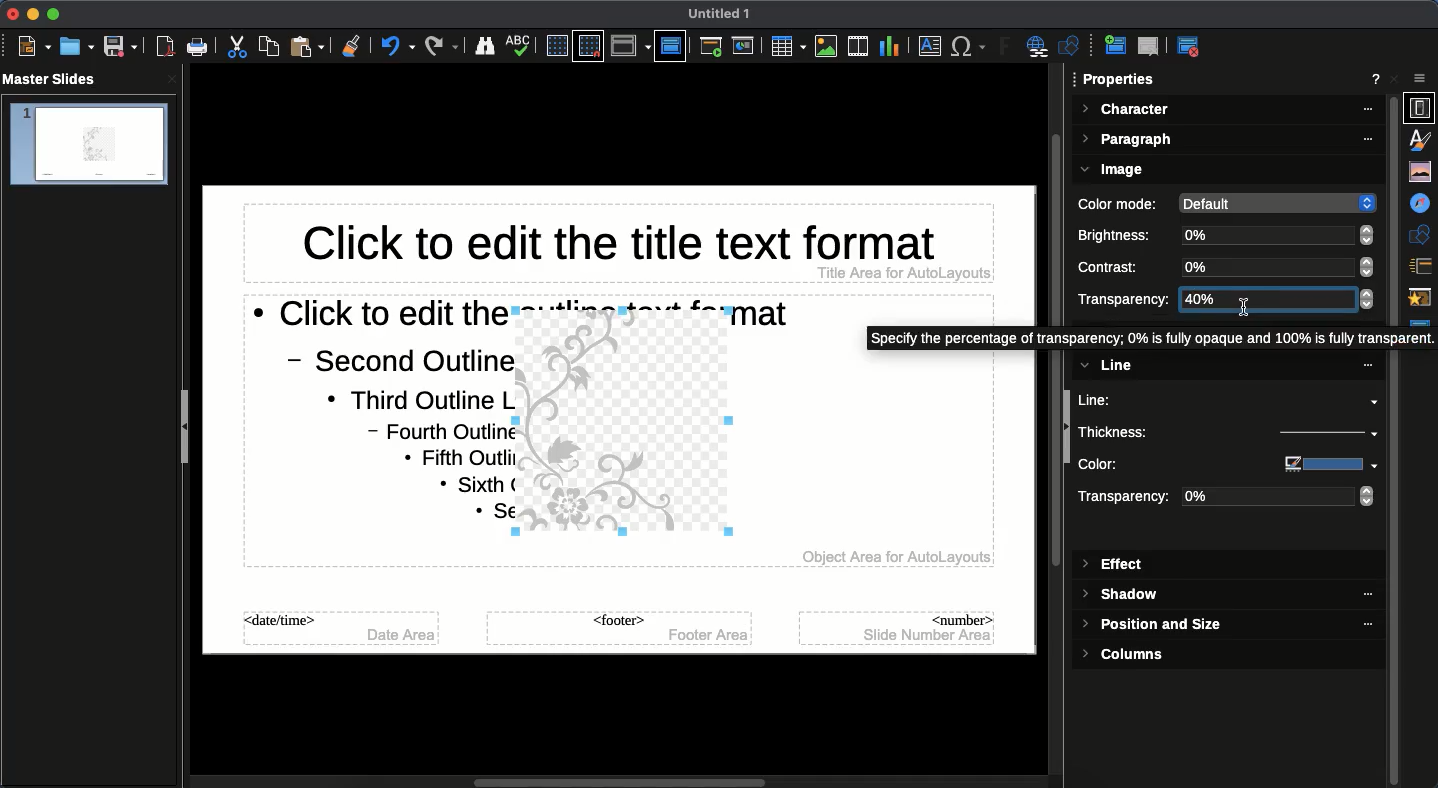 This screenshot has height=788, width=1438. What do you see at coordinates (898, 627) in the screenshot?
I see `Master slide number` at bounding box center [898, 627].